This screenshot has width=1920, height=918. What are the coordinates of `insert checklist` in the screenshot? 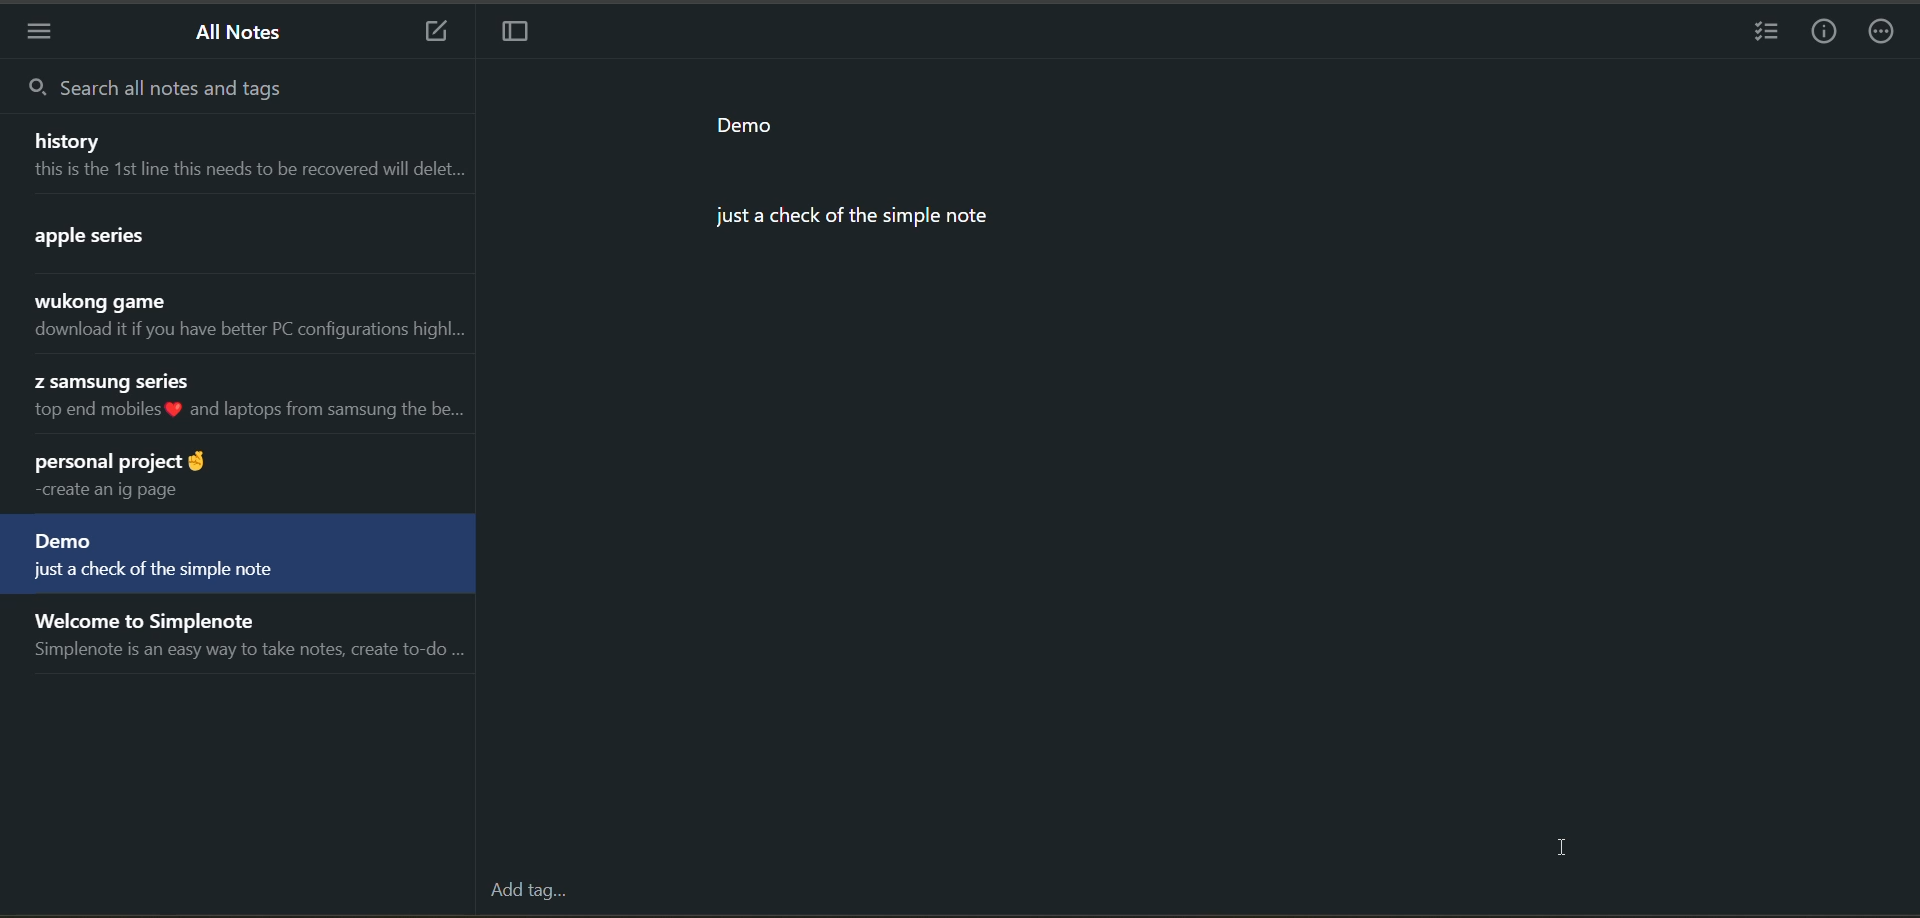 It's located at (1770, 34).